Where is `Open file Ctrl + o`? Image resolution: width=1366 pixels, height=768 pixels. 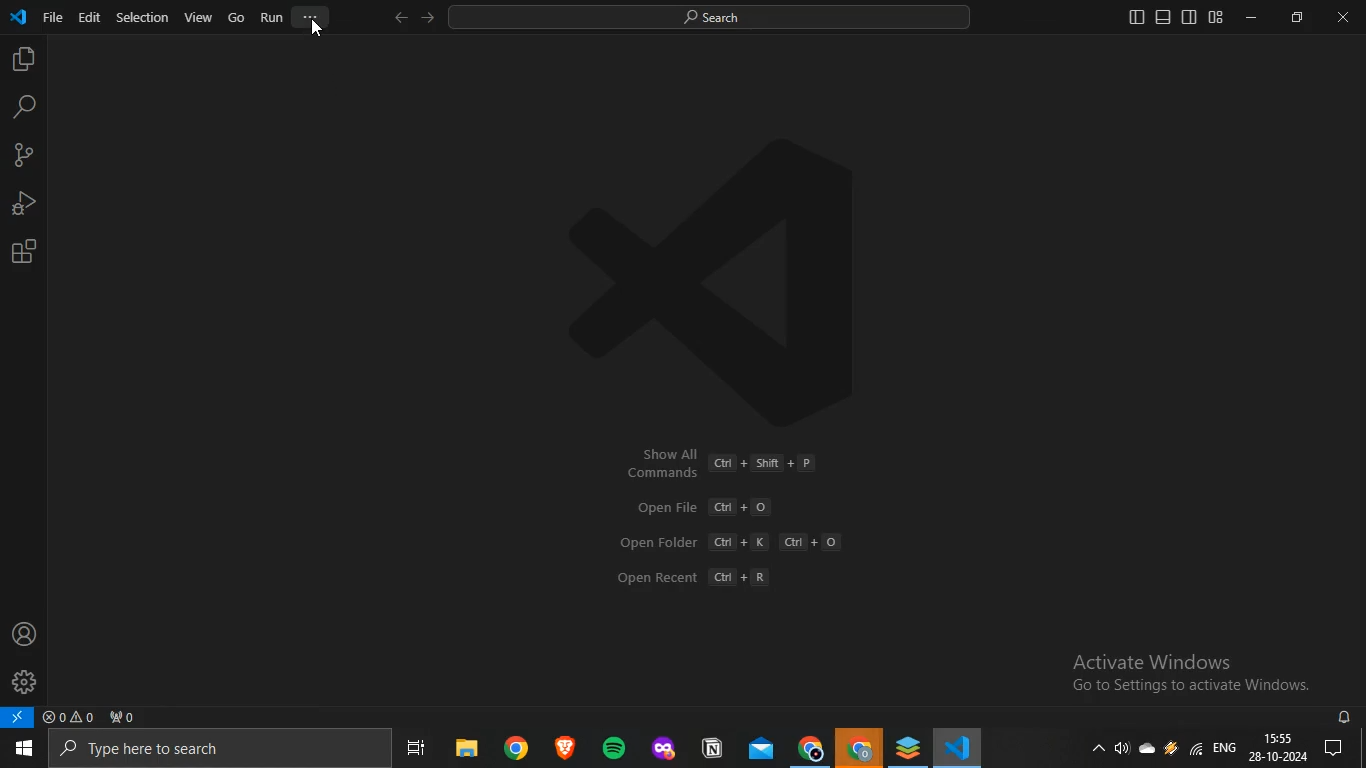
Open file Ctrl + o is located at coordinates (702, 507).